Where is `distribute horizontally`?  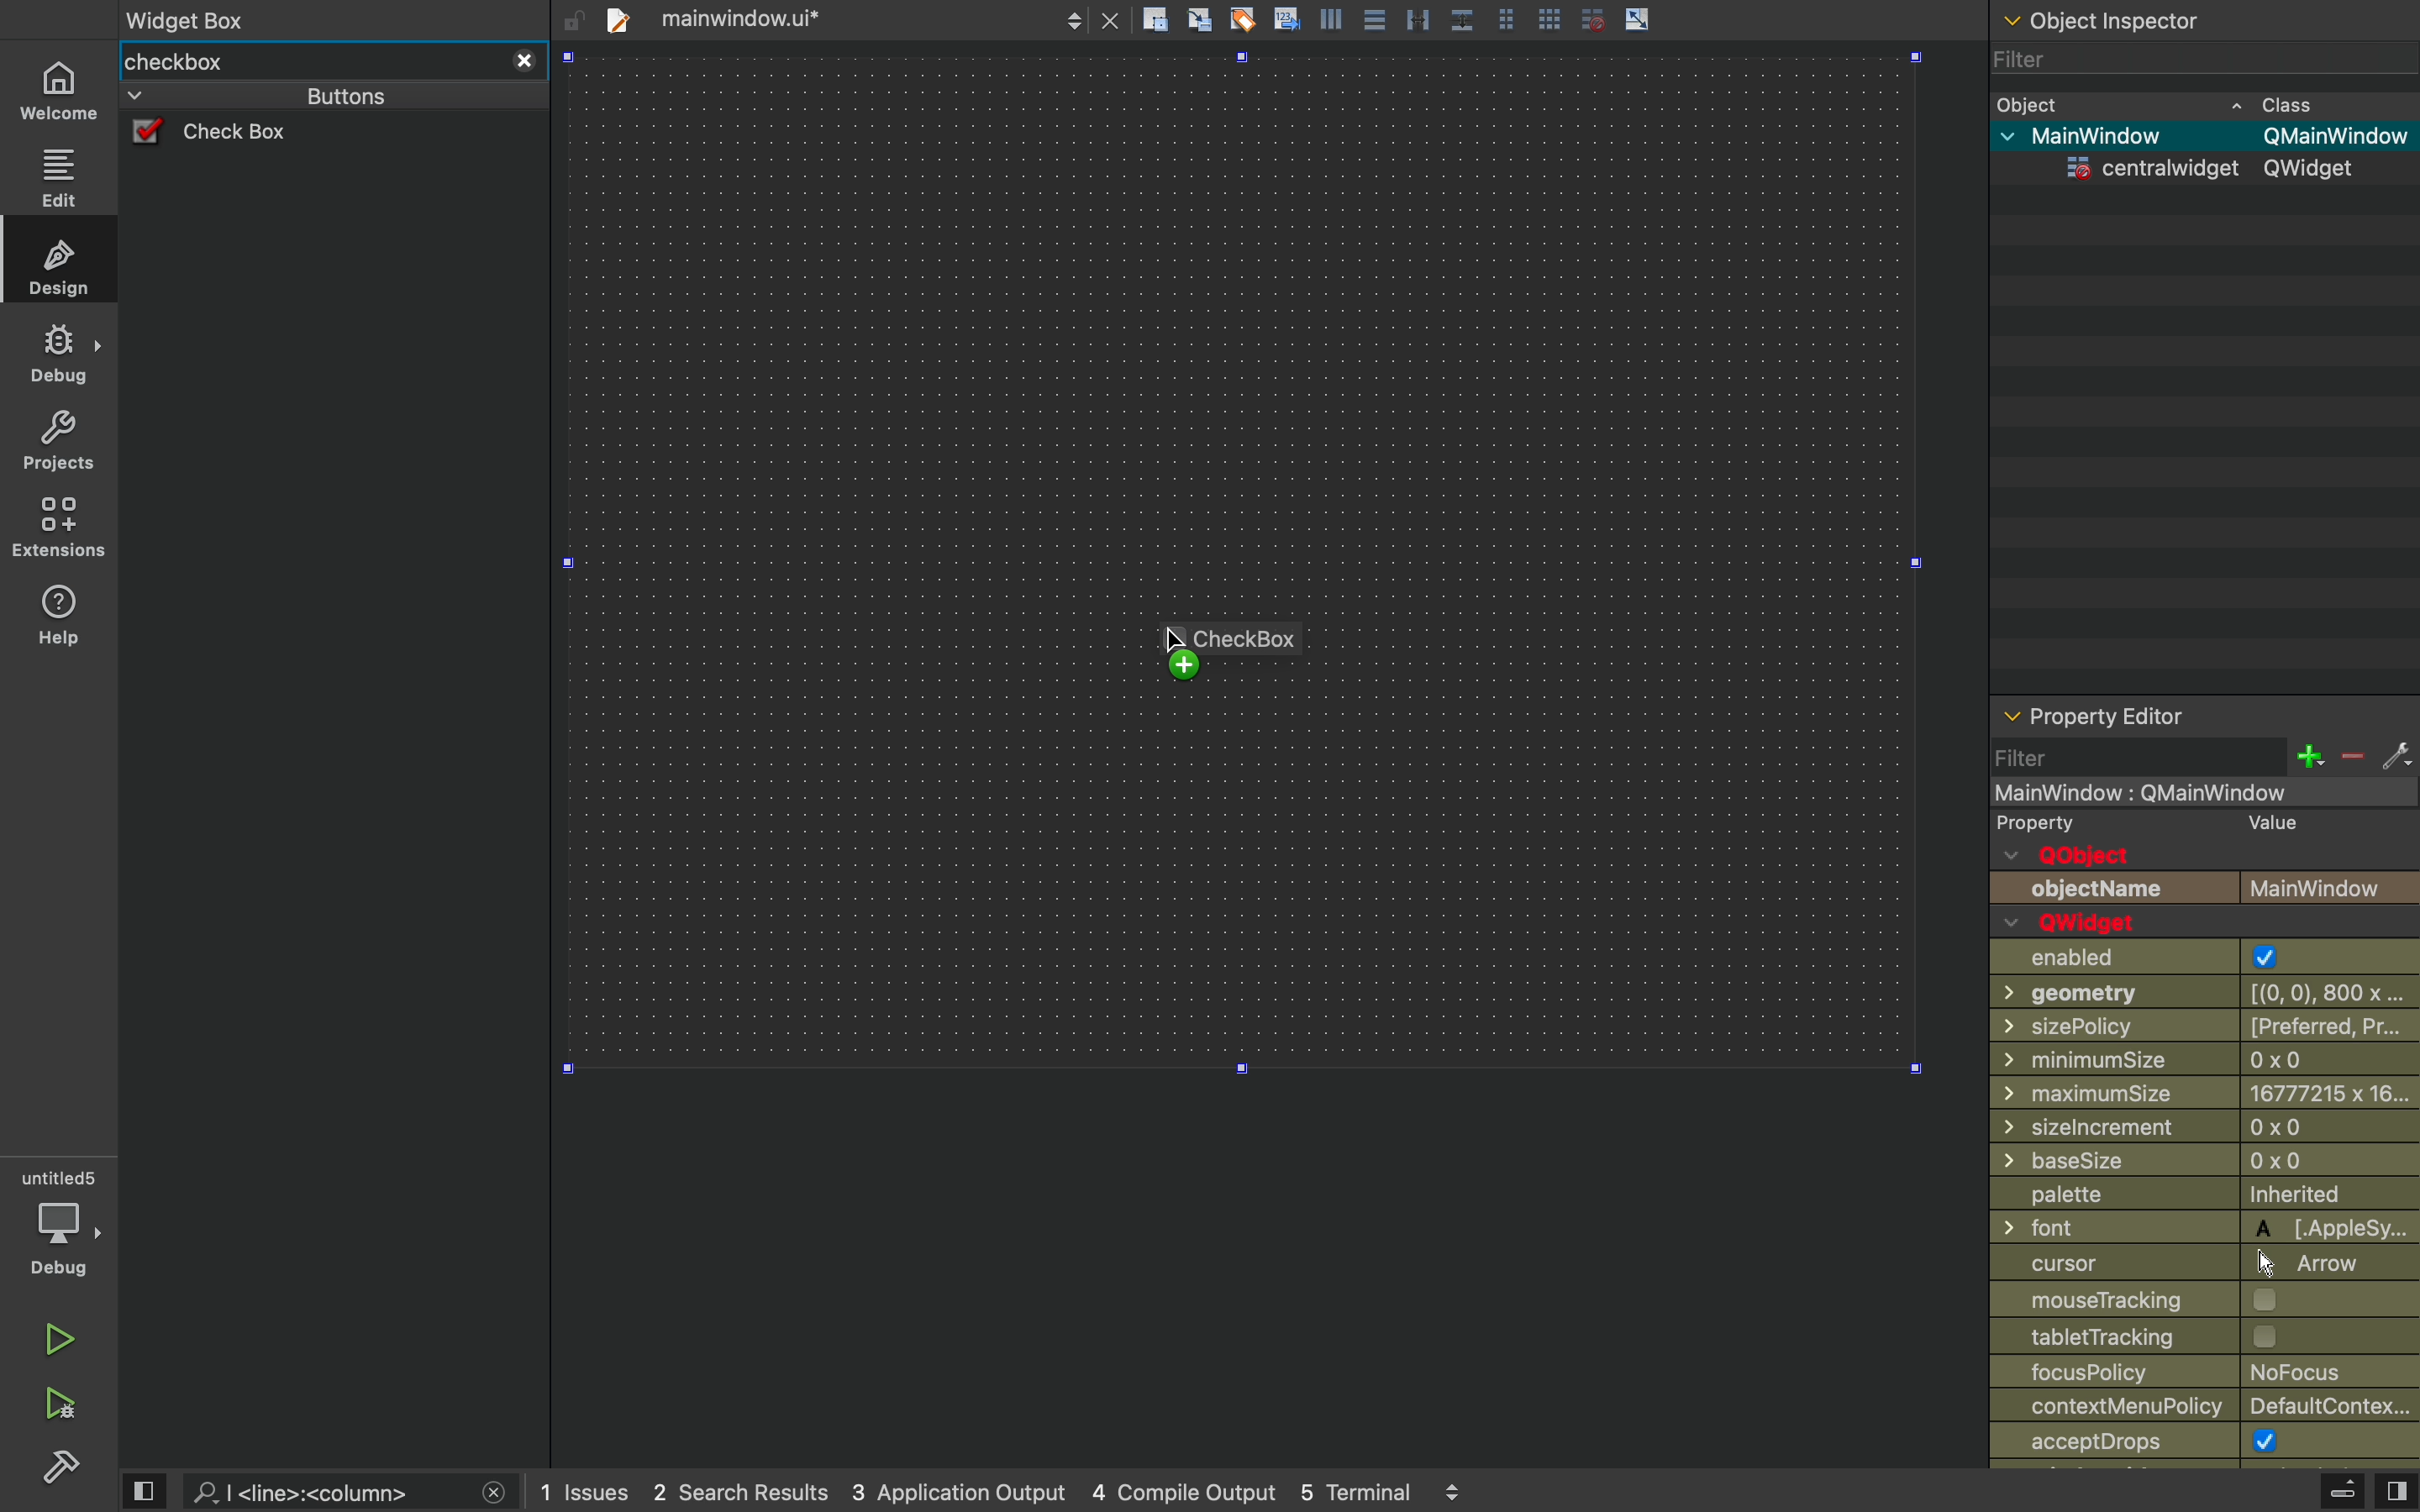 distribute horizontally is located at coordinates (1416, 17).